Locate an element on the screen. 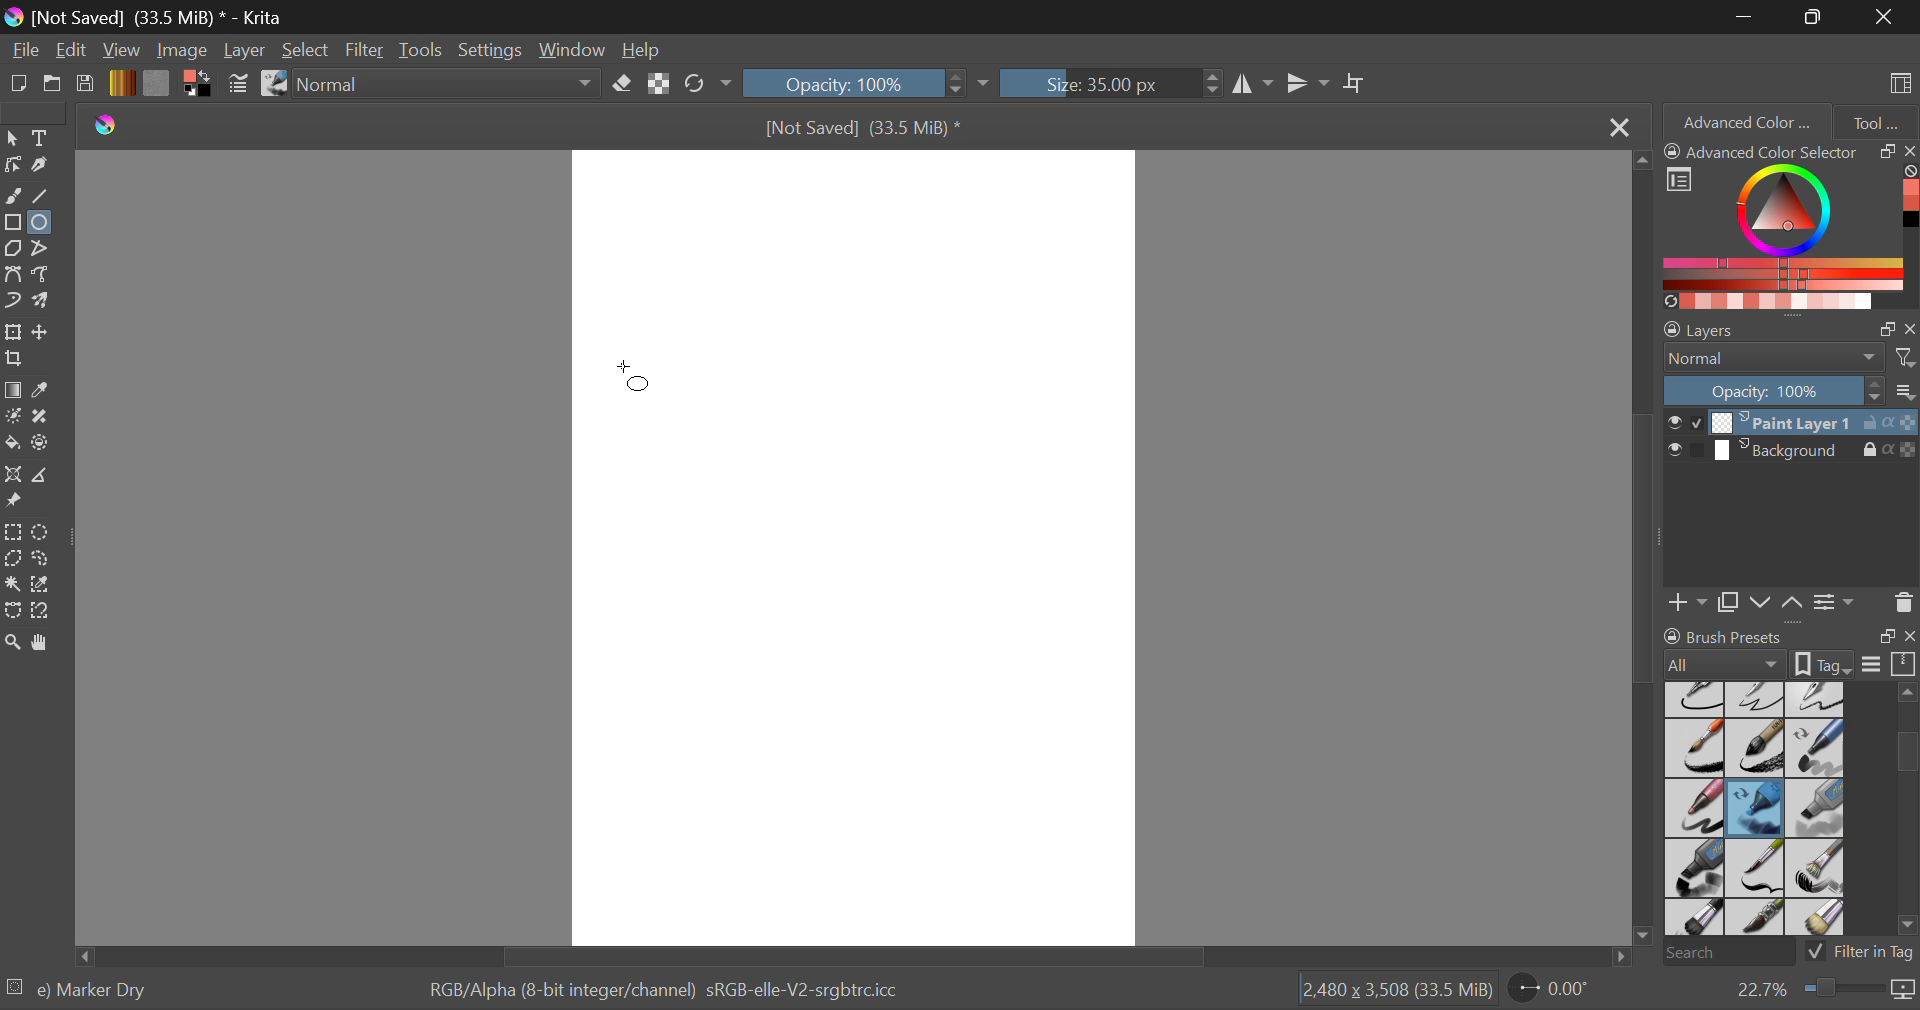  Settings is located at coordinates (1834, 601).